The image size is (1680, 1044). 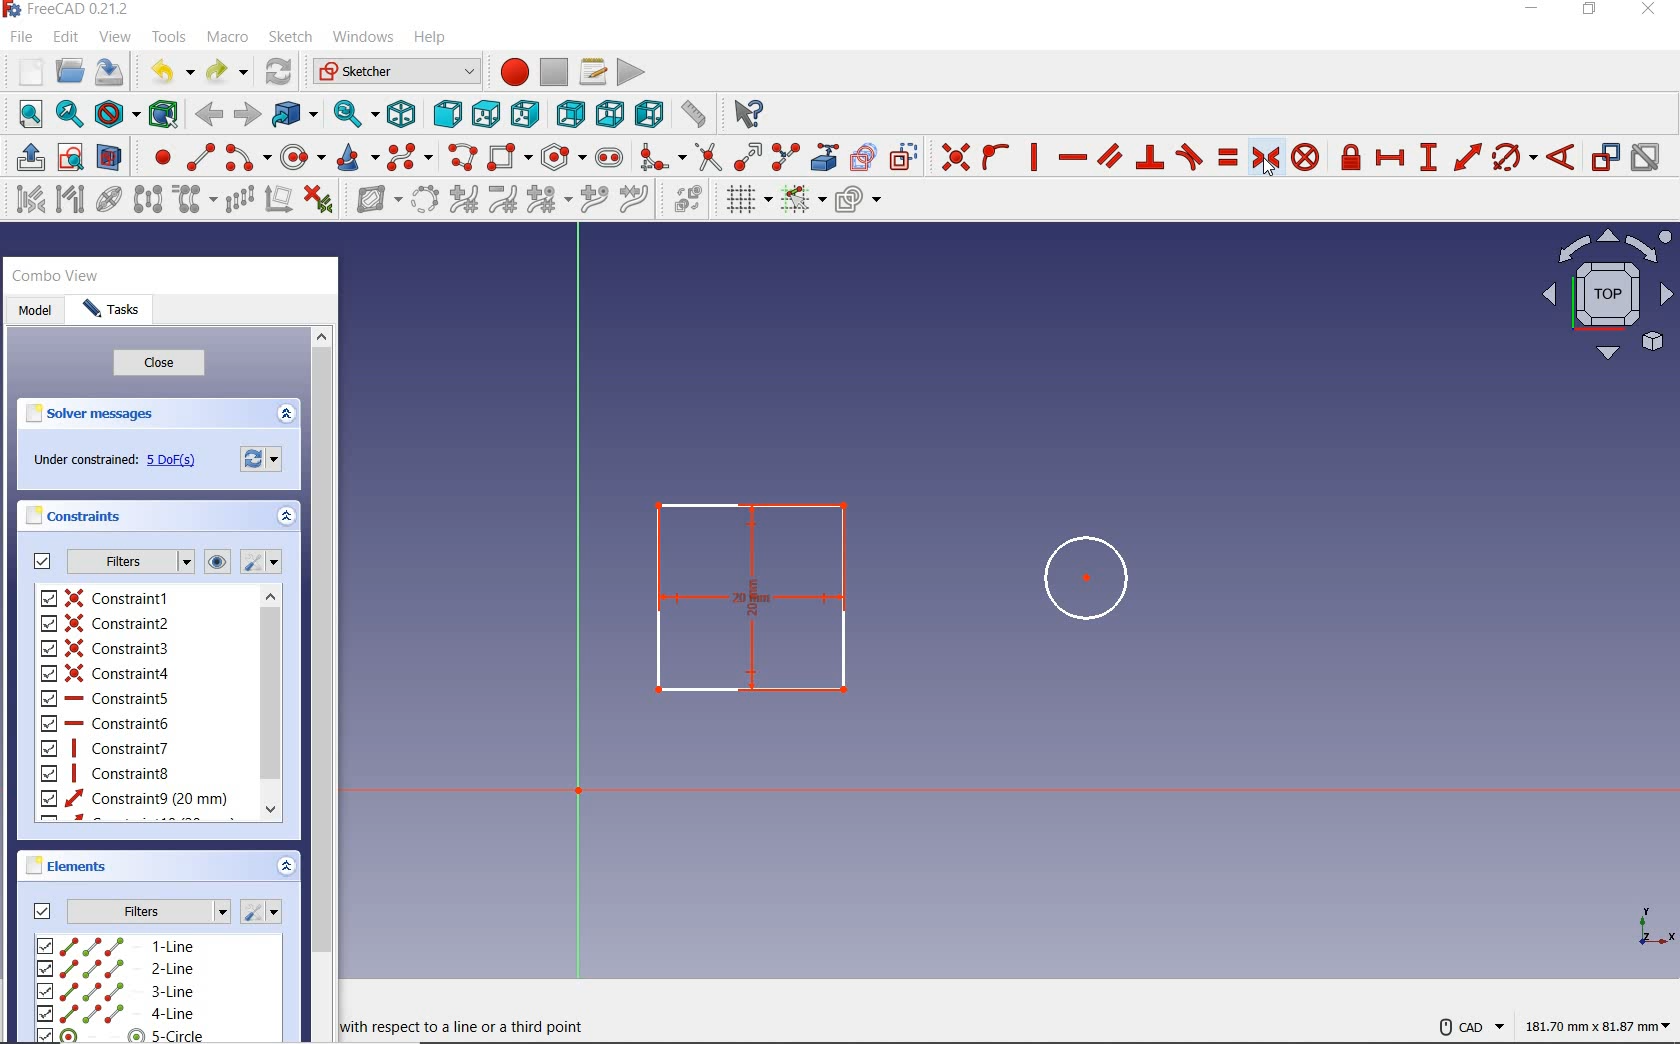 What do you see at coordinates (200, 156) in the screenshot?
I see `create line` at bounding box center [200, 156].